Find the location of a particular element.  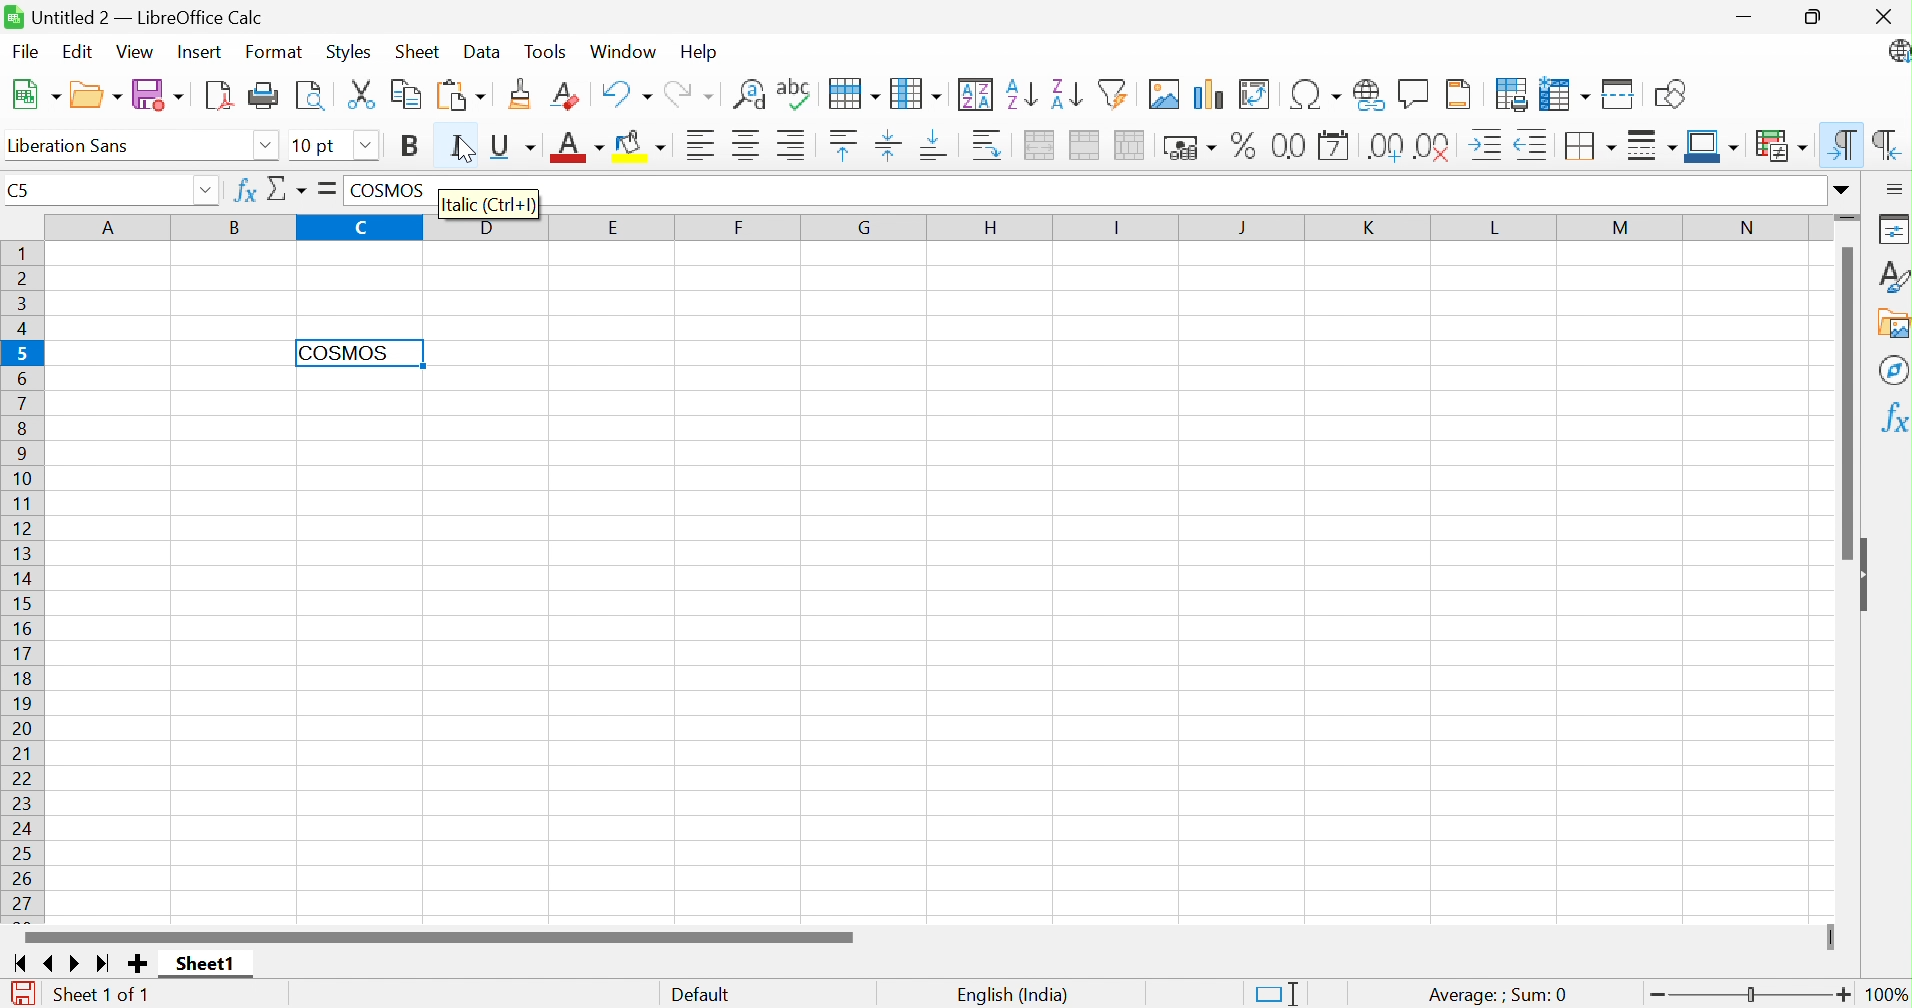

Scroll to previous sheet is located at coordinates (54, 961).